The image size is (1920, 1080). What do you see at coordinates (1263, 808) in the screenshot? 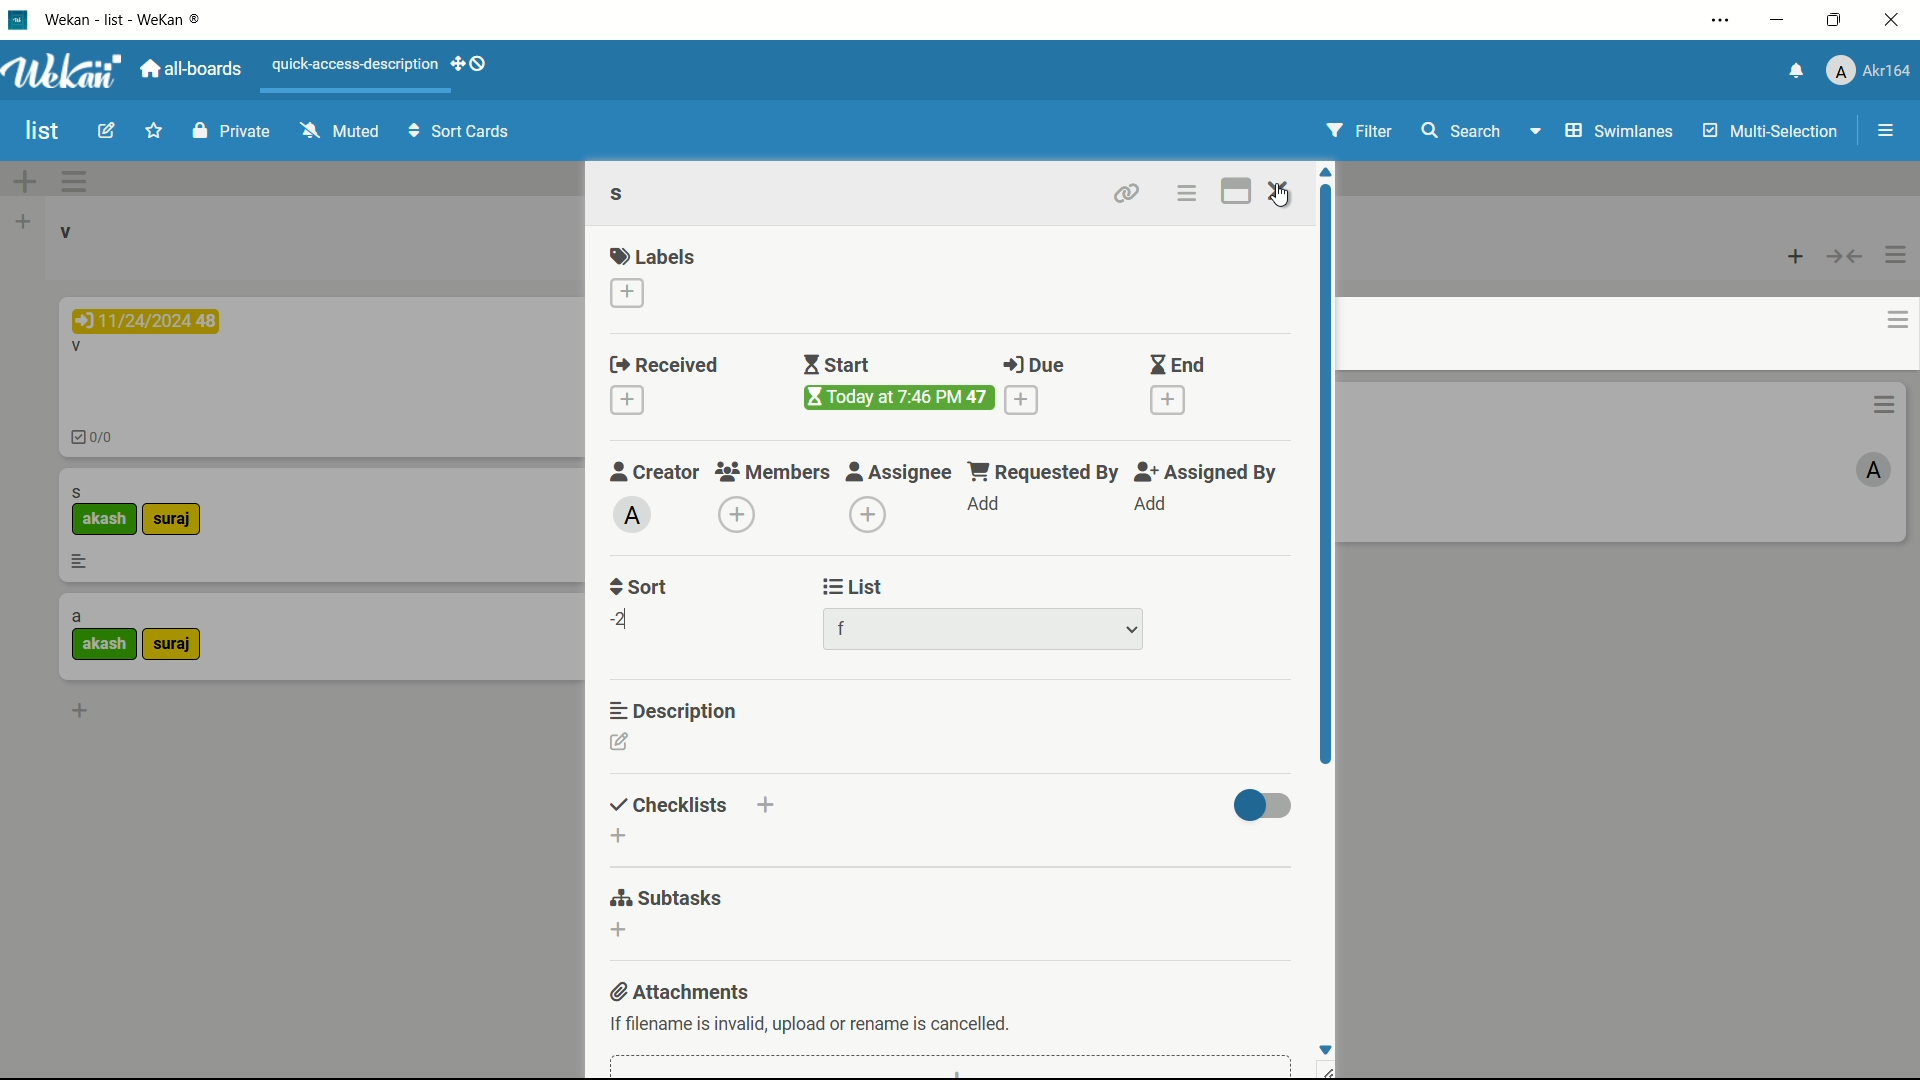
I see `toggle button` at bounding box center [1263, 808].